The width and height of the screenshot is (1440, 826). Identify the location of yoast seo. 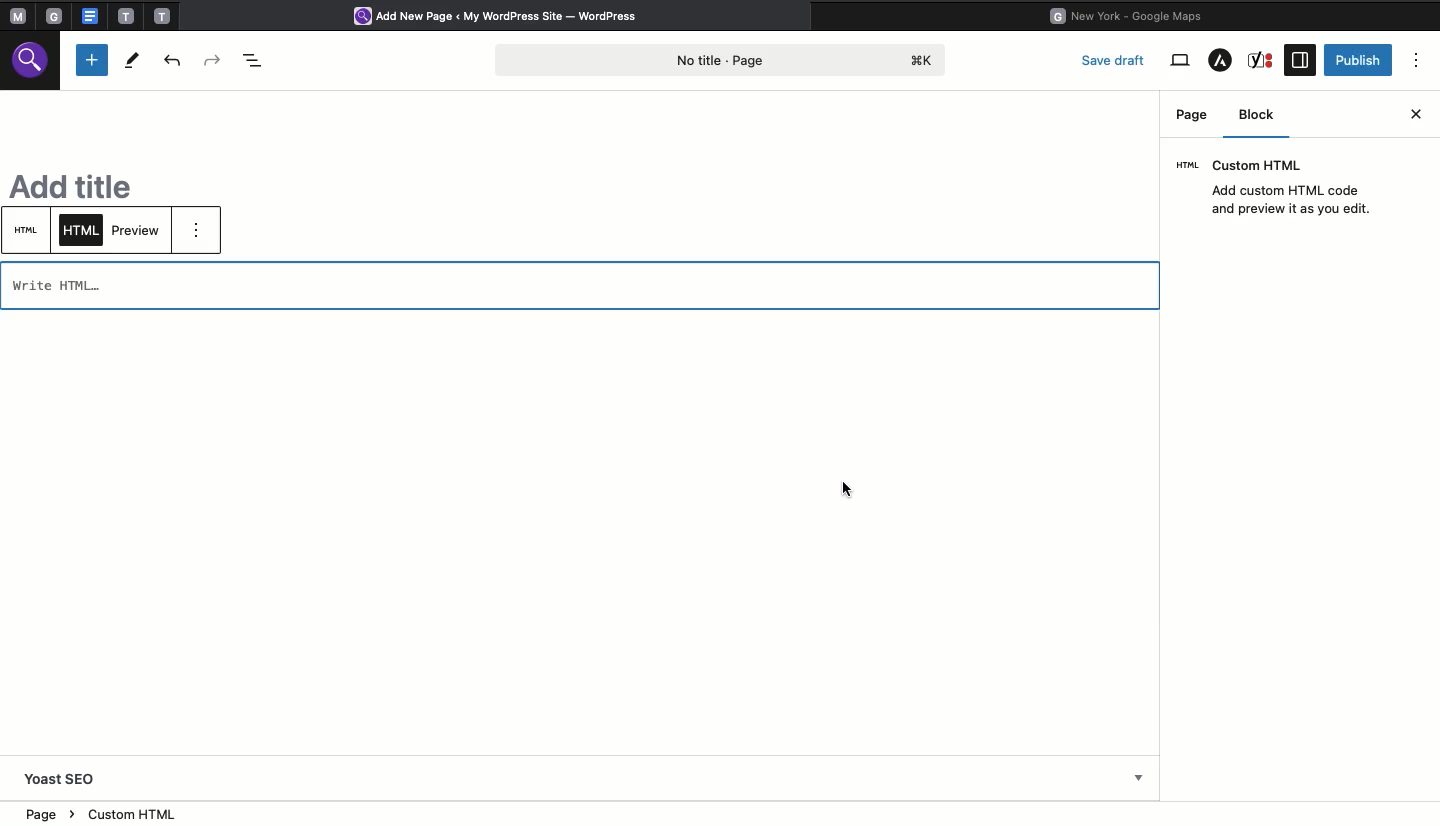
(62, 779).